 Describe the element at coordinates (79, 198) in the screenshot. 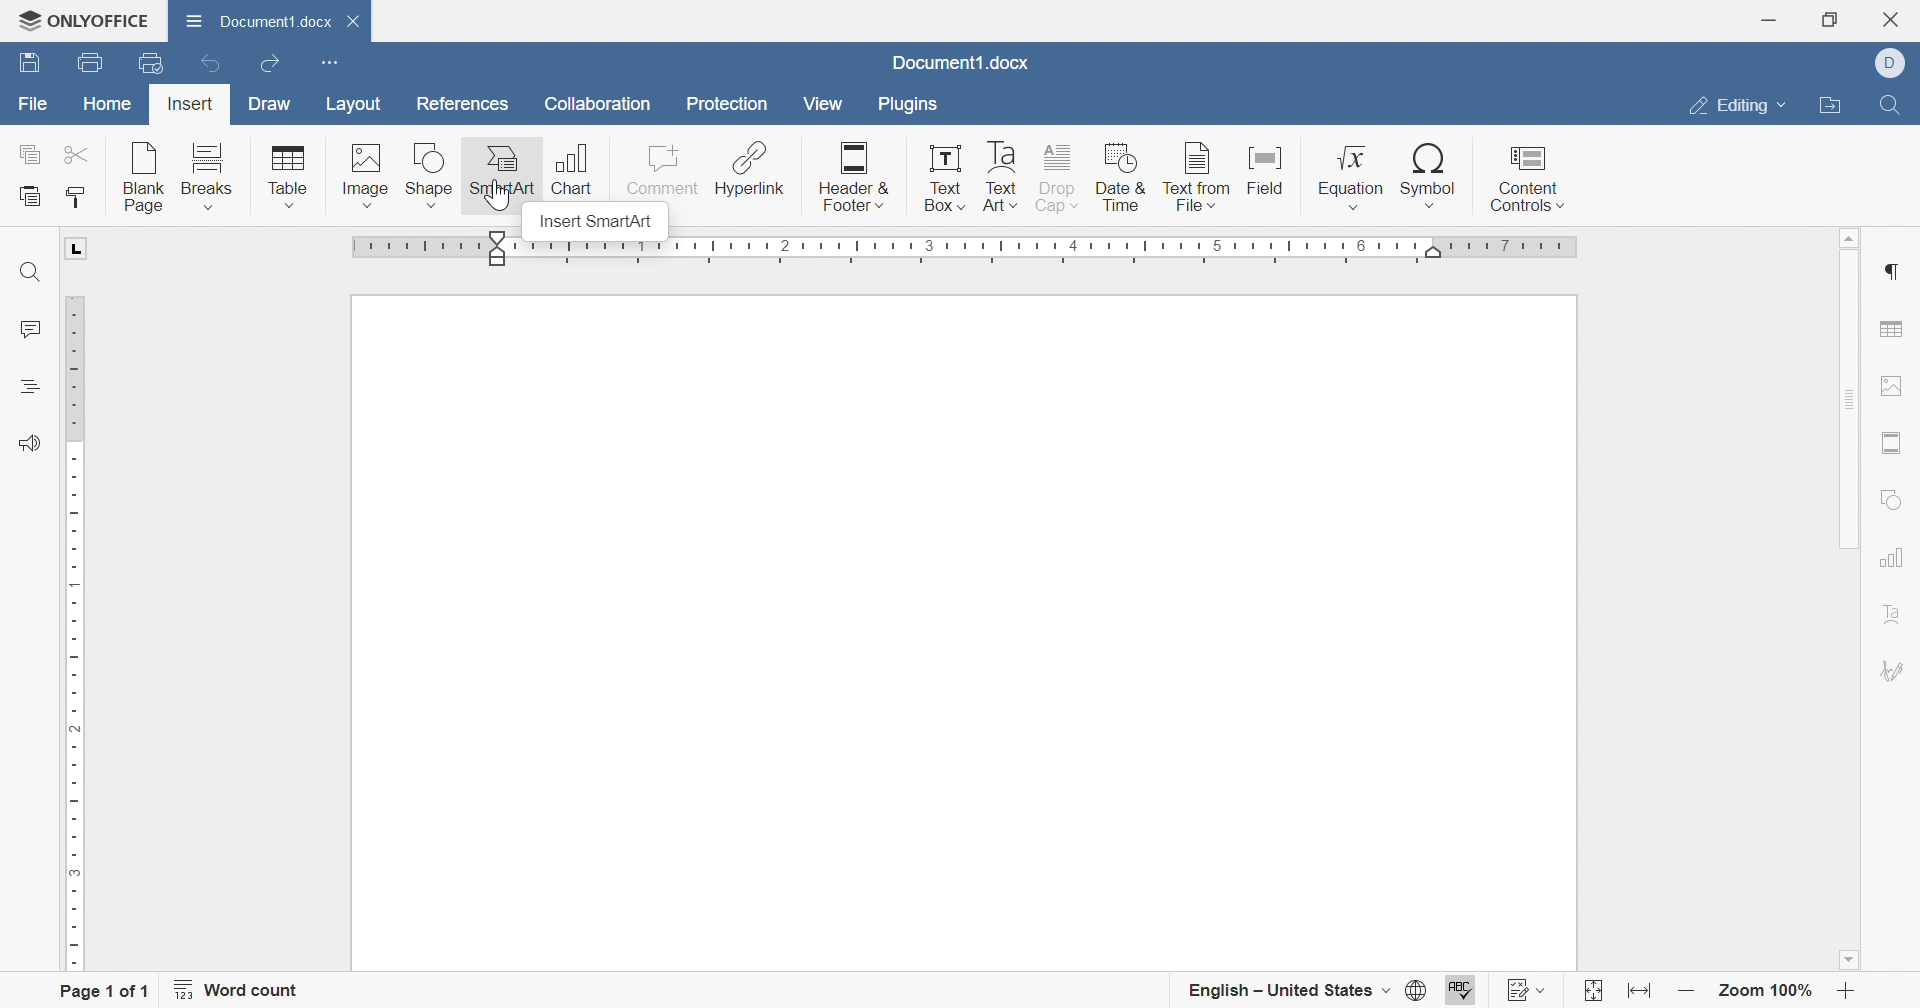

I see `Copy style` at that location.